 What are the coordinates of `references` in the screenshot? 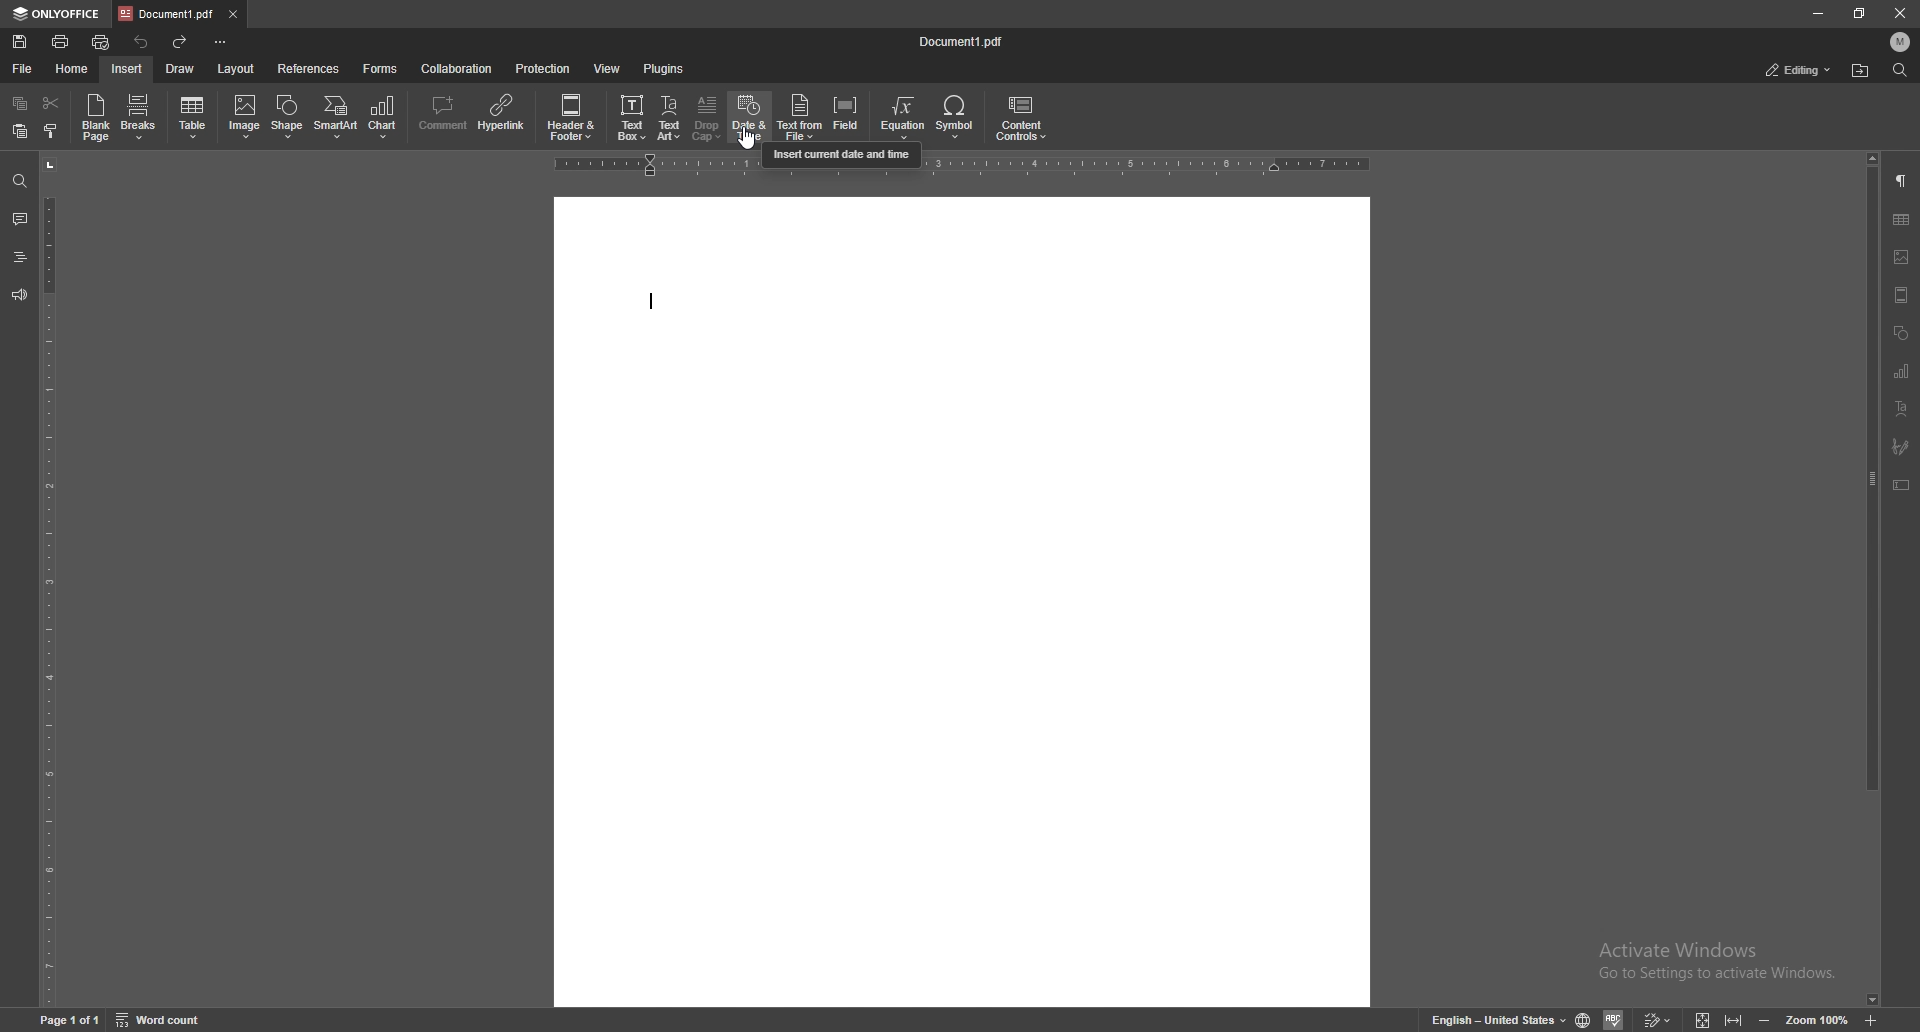 It's located at (308, 68).